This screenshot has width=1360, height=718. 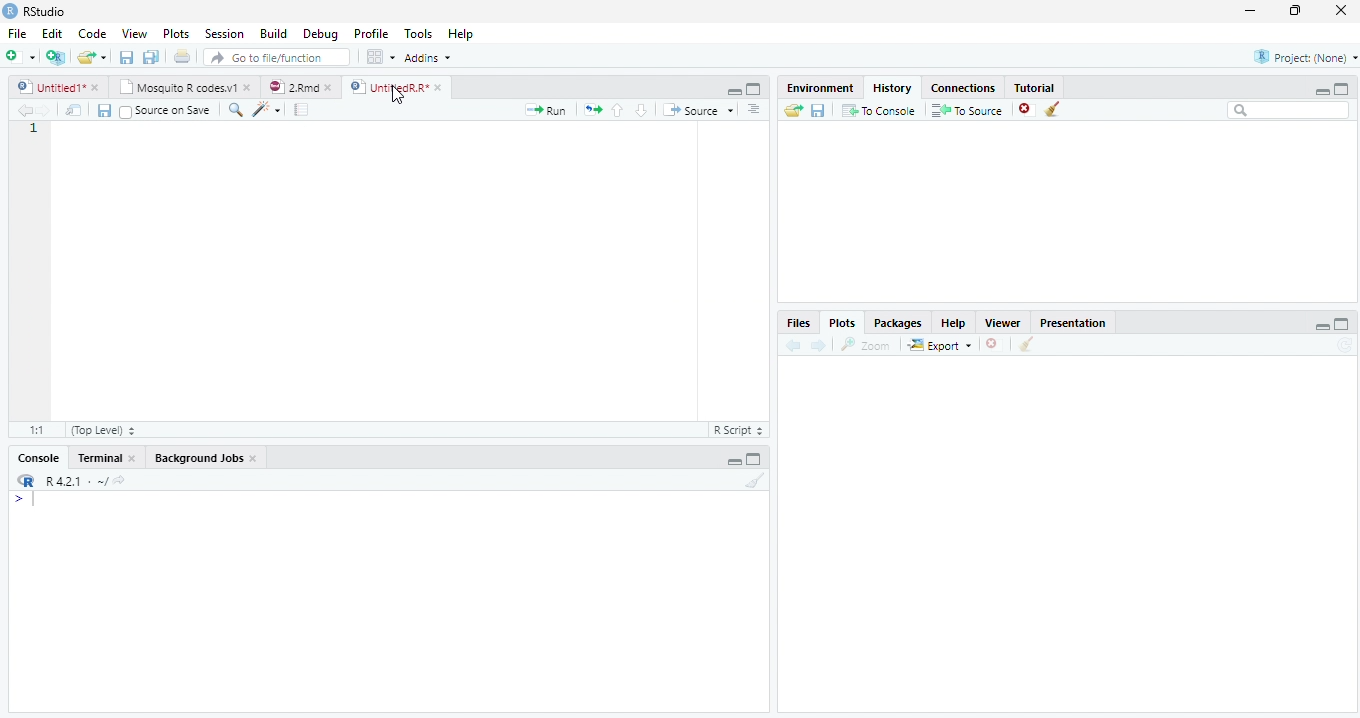 What do you see at coordinates (1299, 59) in the screenshot?
I see `Project: (None)` at bounding box center [1299, 59].